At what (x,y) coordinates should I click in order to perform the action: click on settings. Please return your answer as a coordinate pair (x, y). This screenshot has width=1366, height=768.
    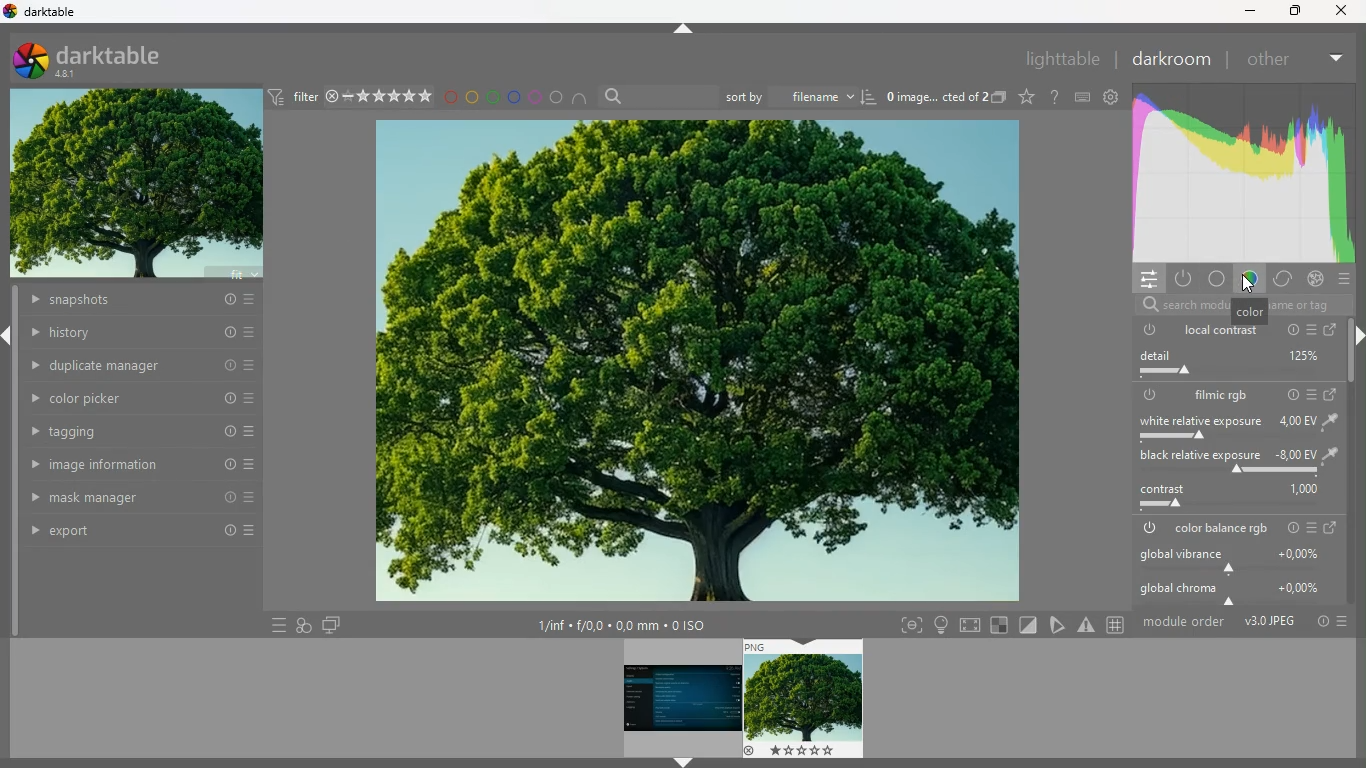
    Looking at the image, I should click on (1144, 278).